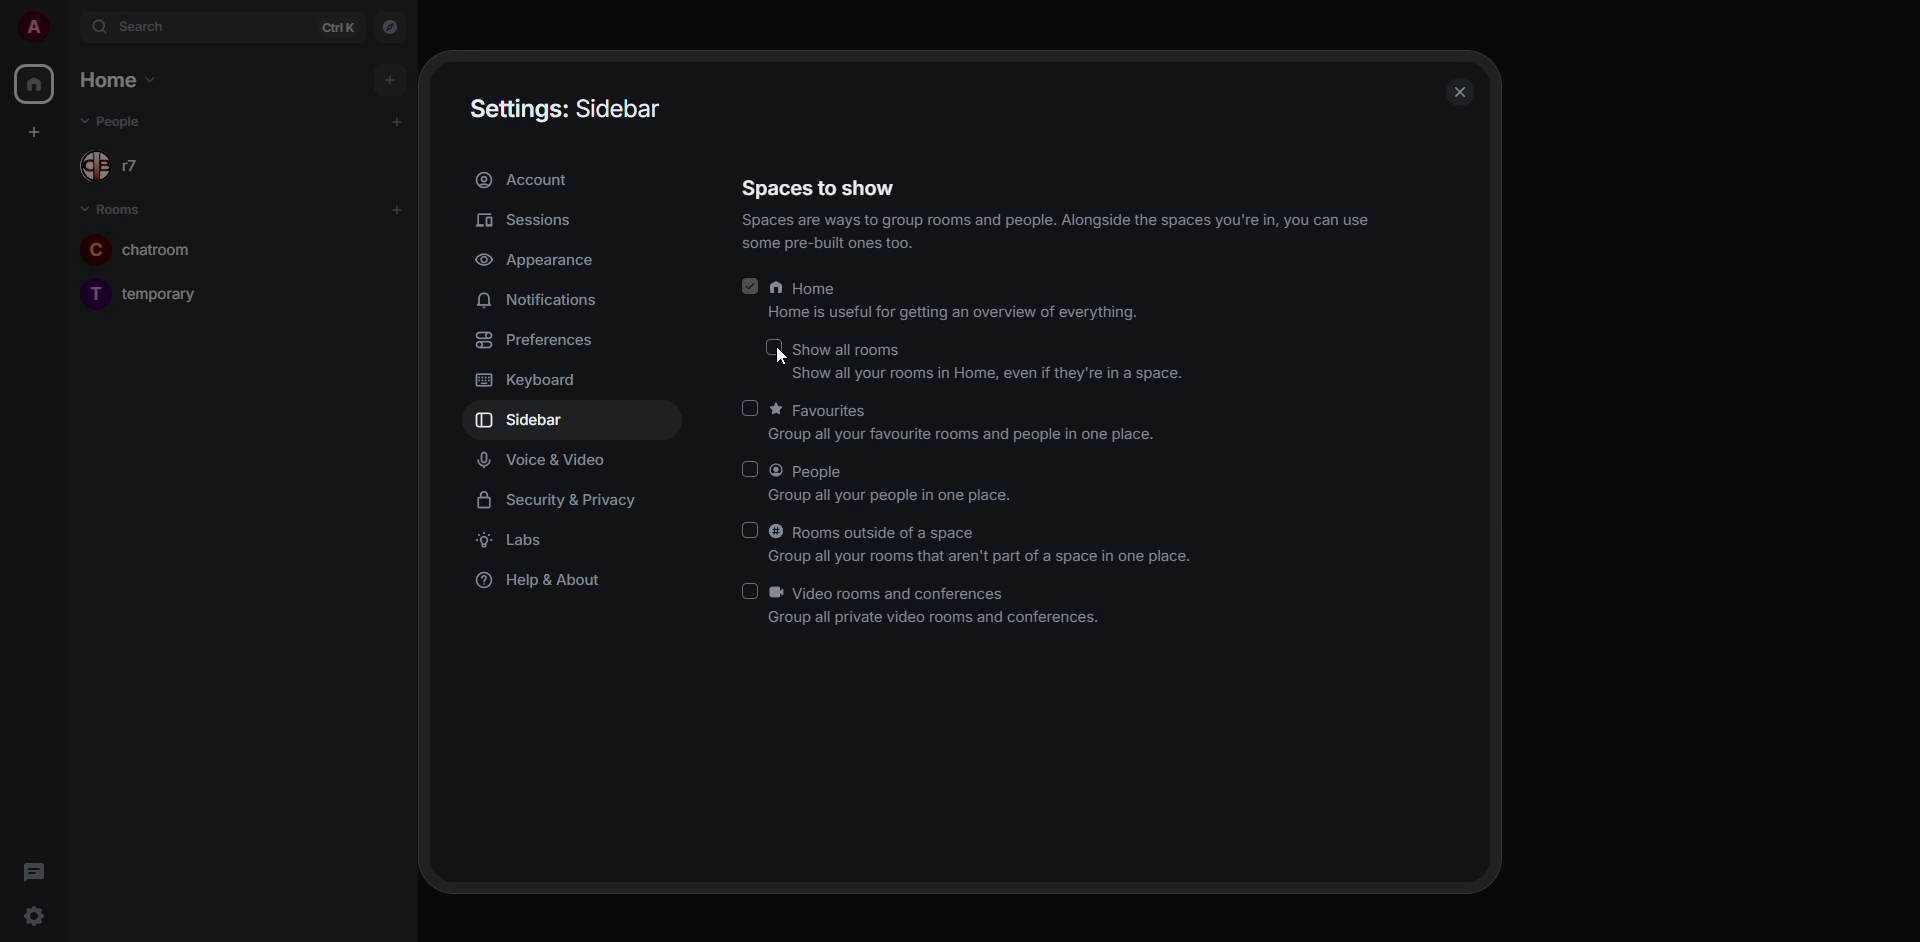  Describe the element at coordinates (550, 583) in the screenshot. I see `help & about` at that location.